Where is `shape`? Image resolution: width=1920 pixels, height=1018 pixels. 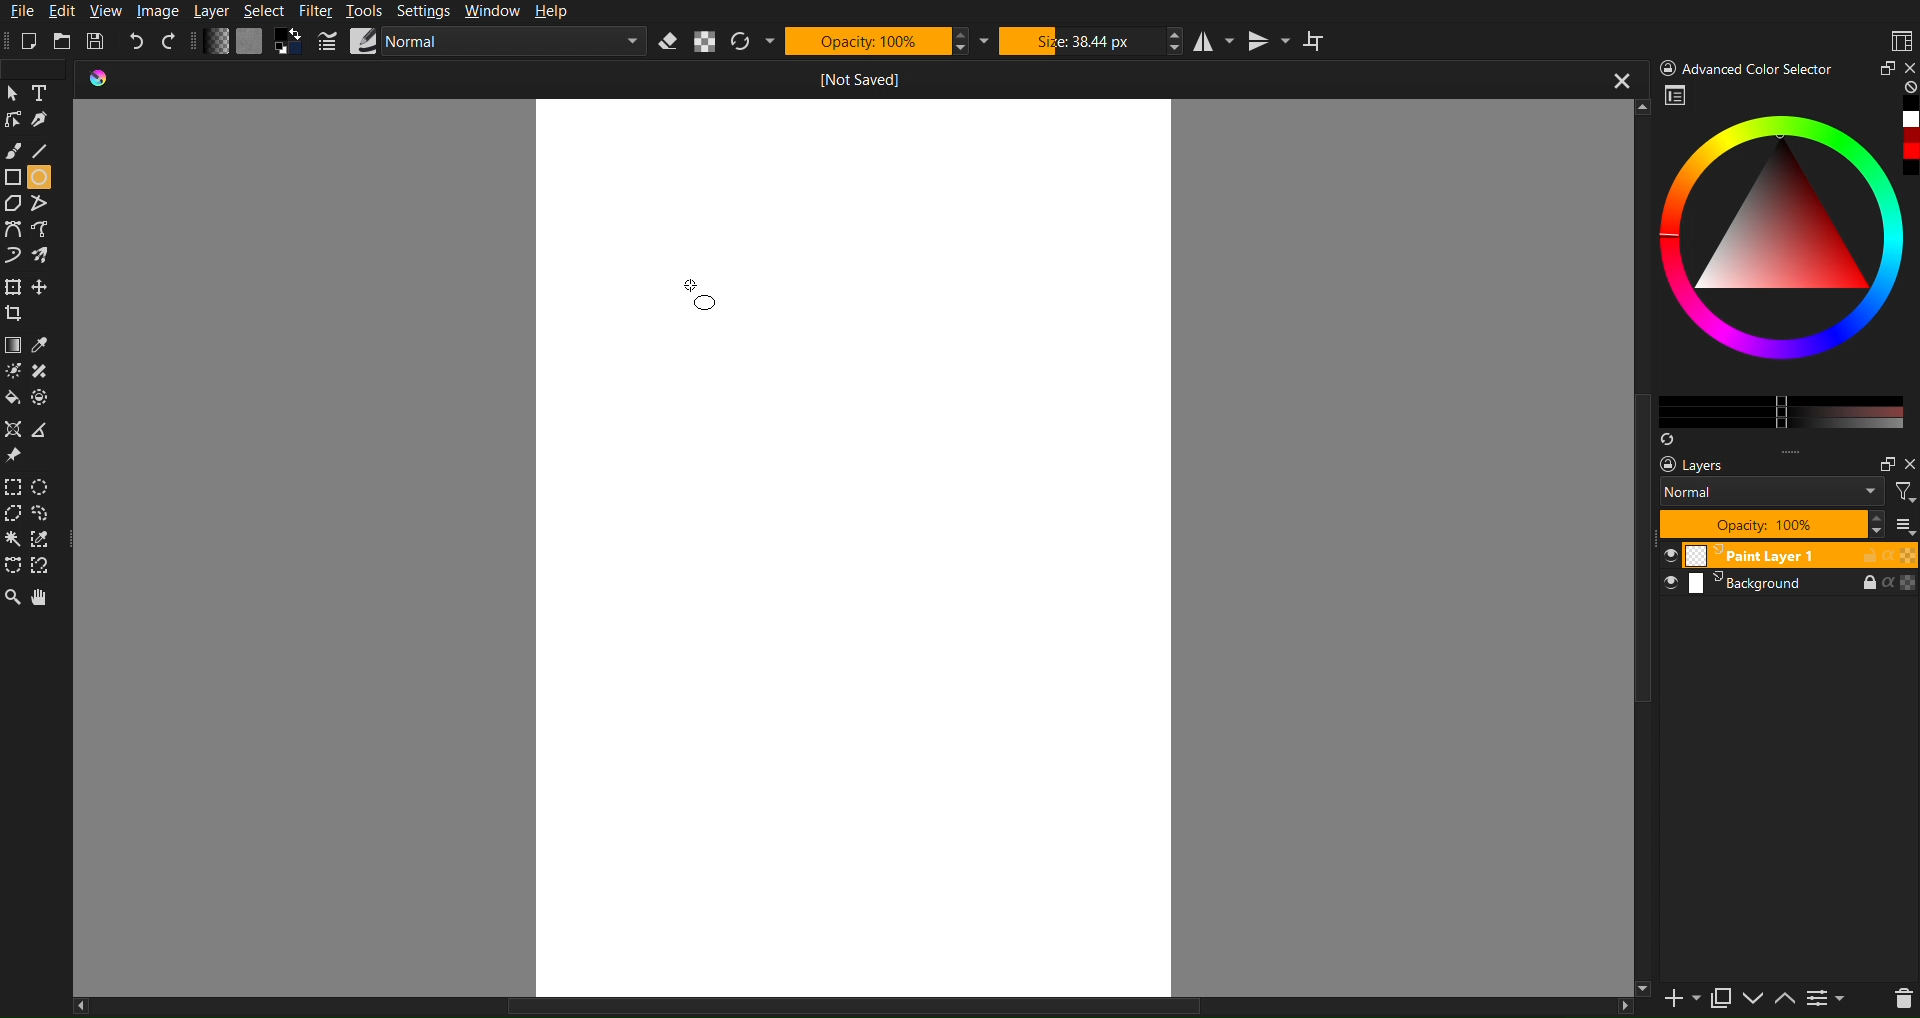 shape is located at coordinates (44, 372).